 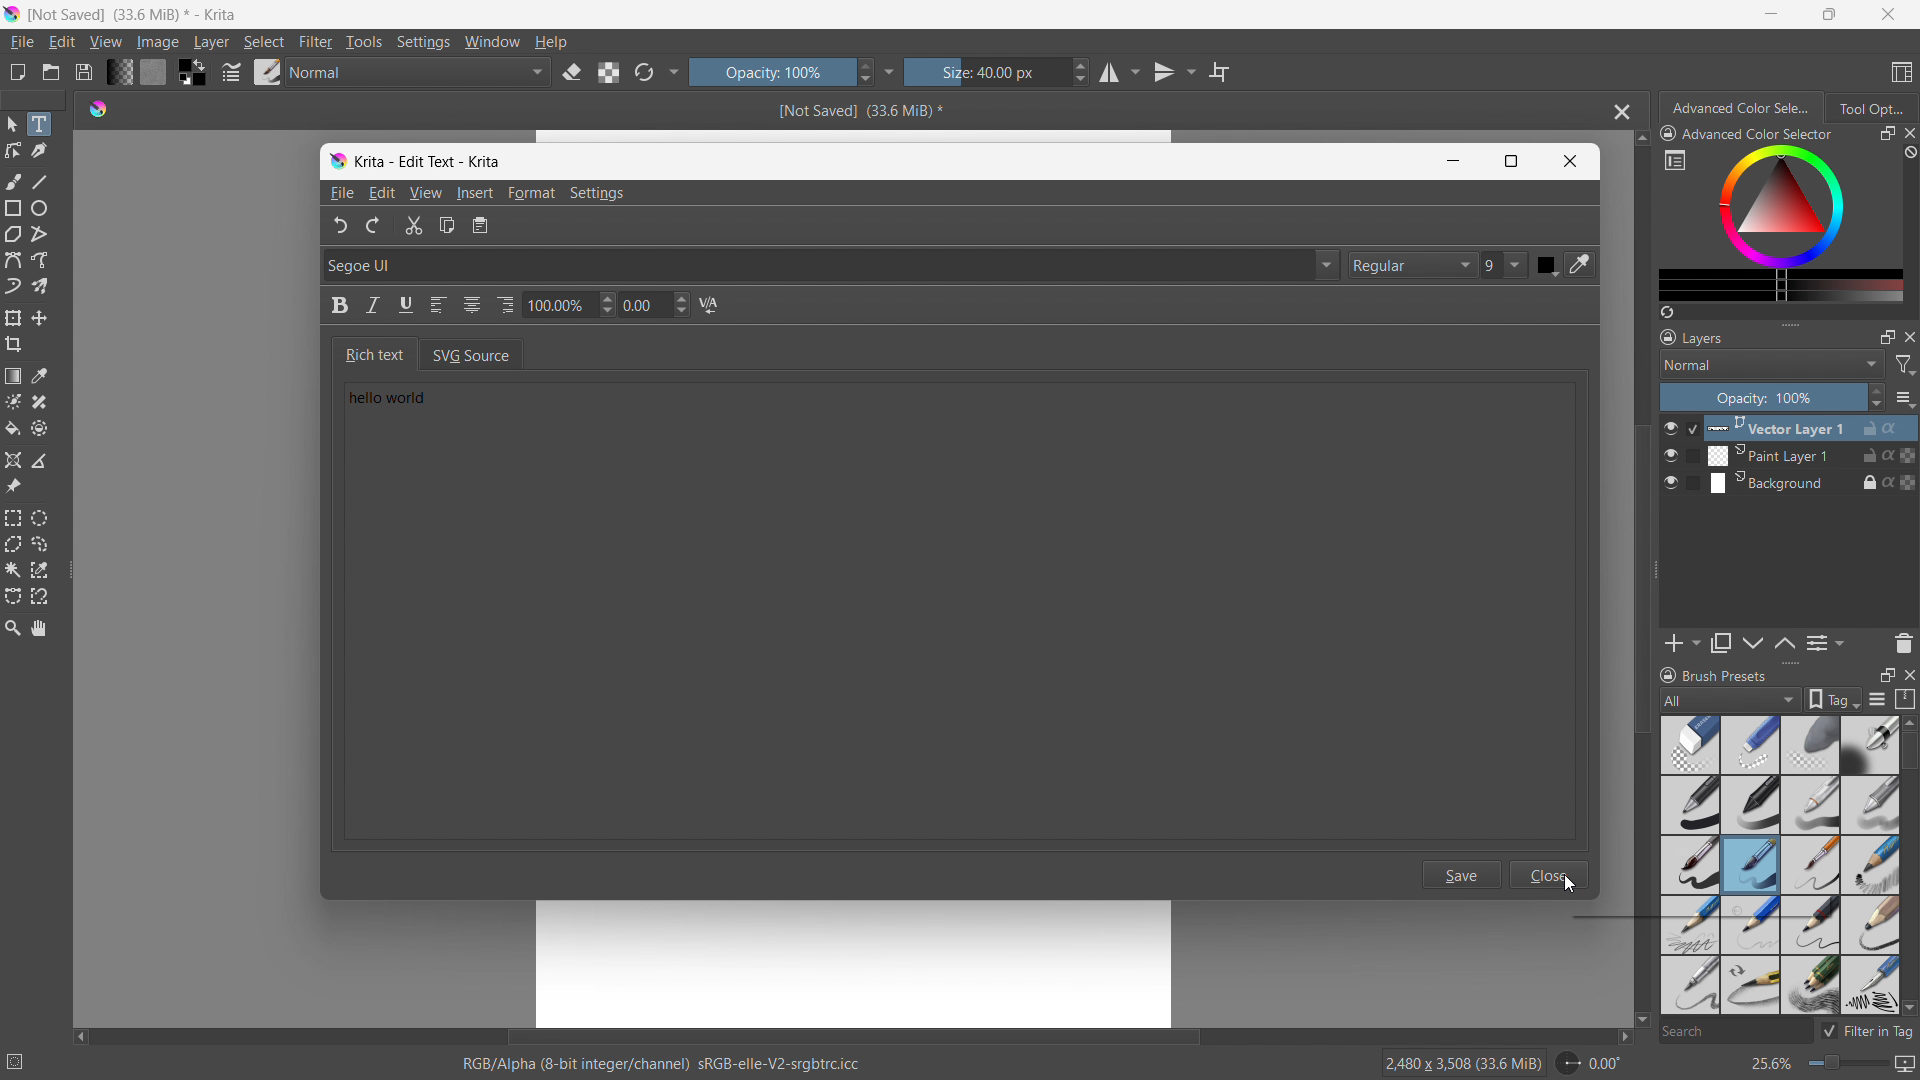 What do you see at coordinates (1886, 134) in the screenshot?
I see `maximize` at bounding box center [1886, 134].